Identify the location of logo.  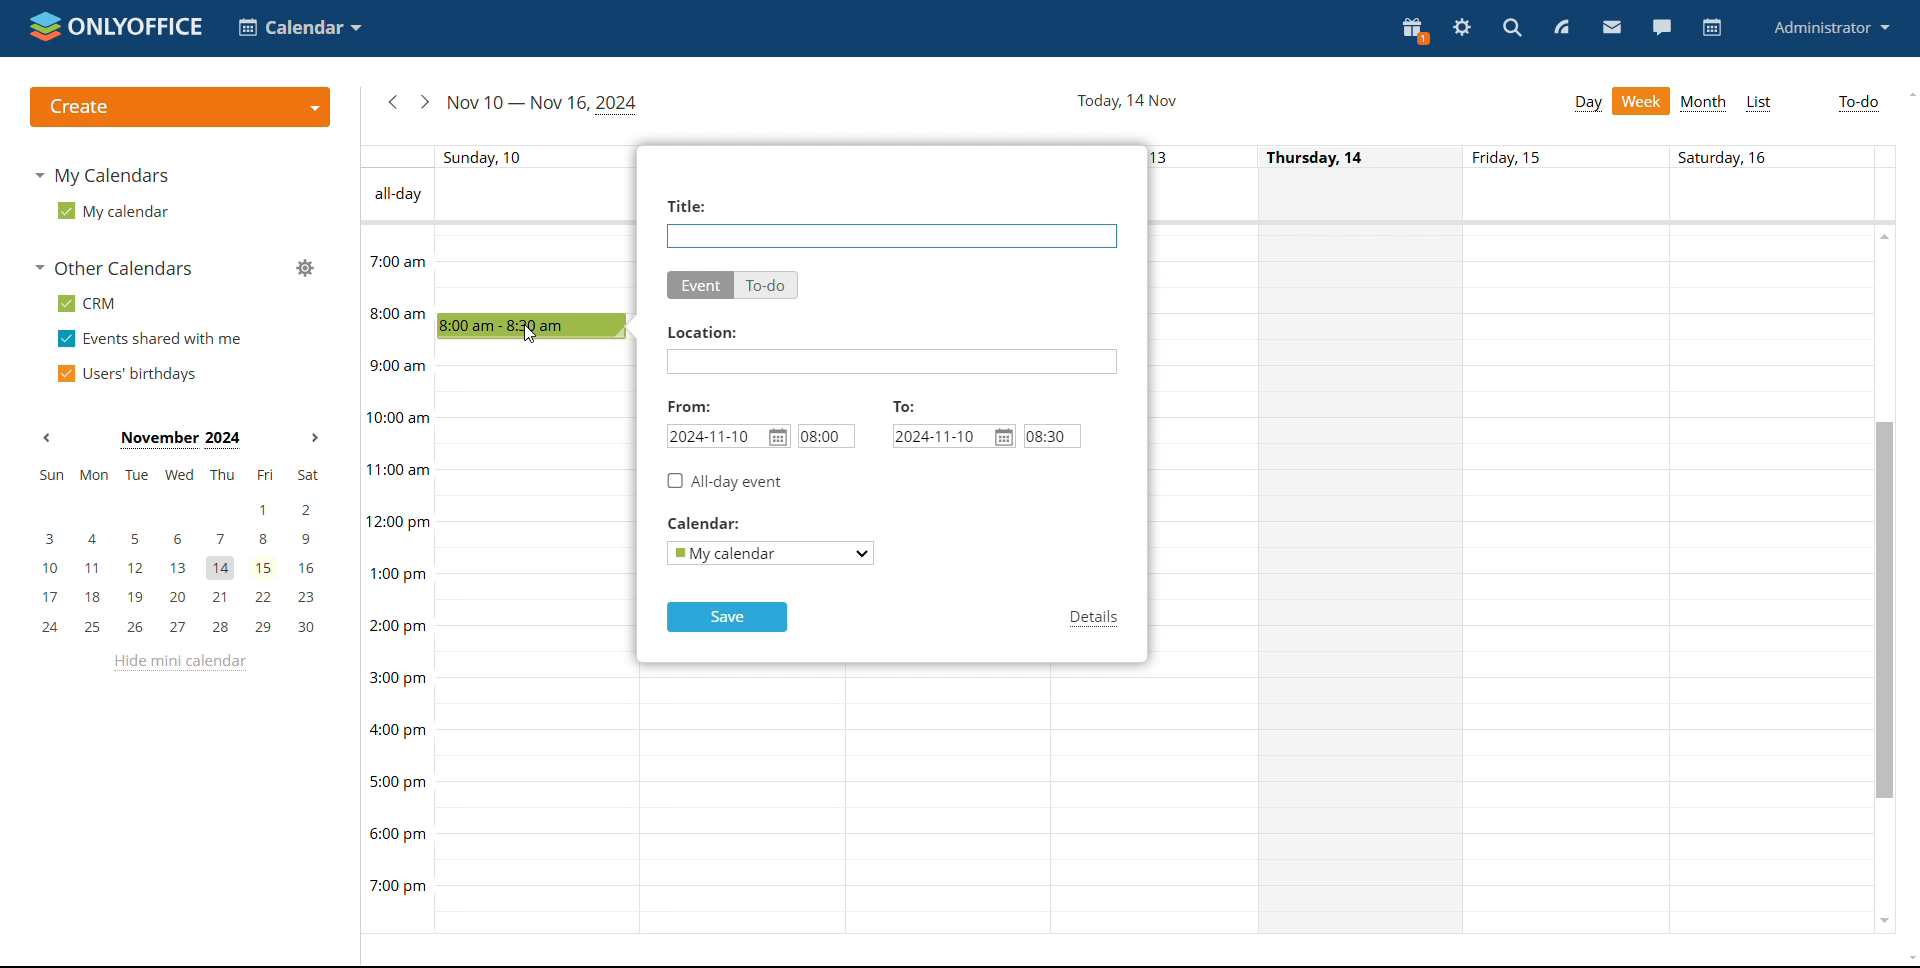
(116, 26).